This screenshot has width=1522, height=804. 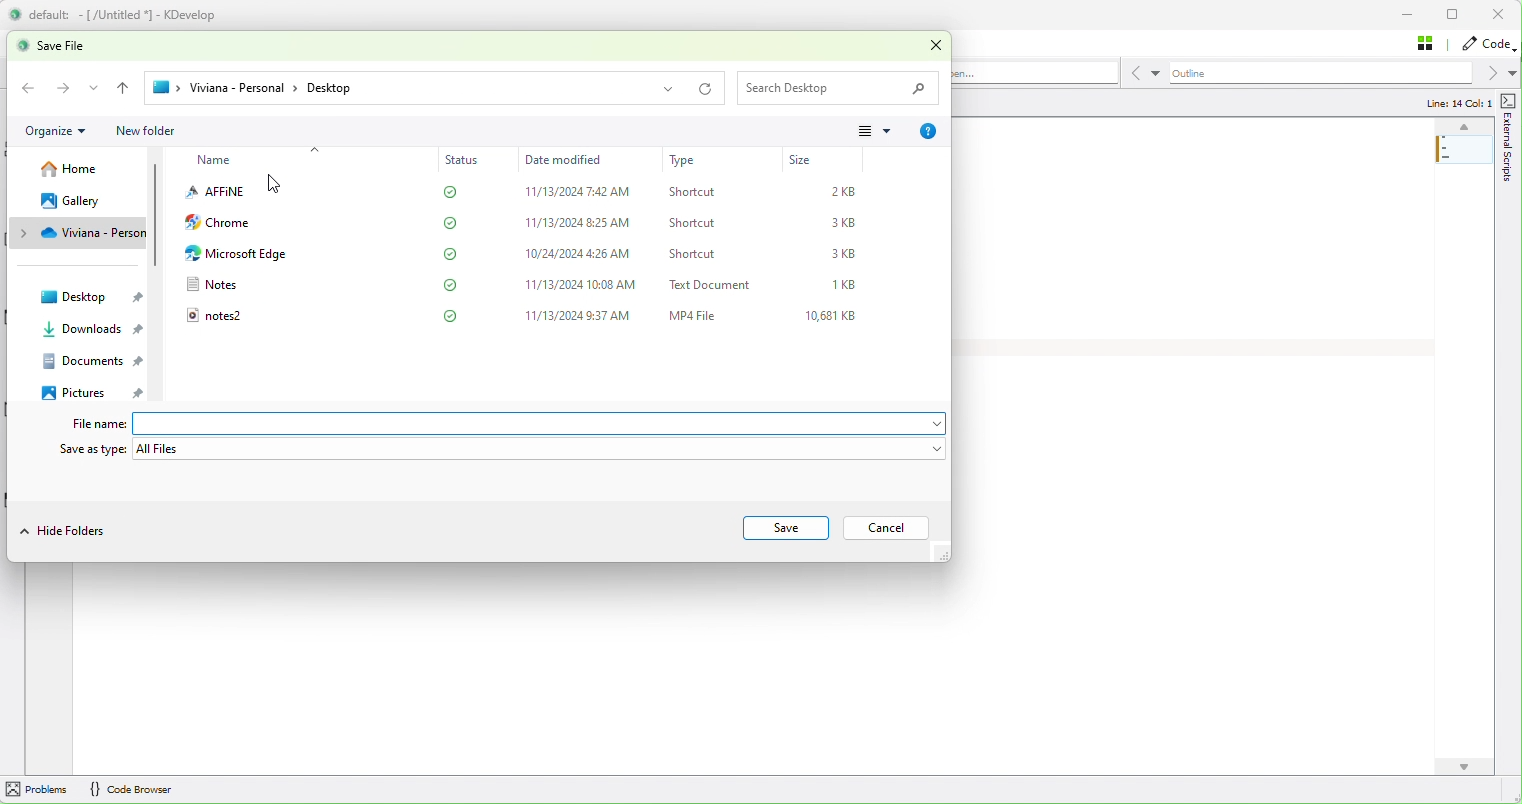 What do you see at coordinates (1455, 16) in the screenshot?
I see `Box` at bounding box center [1455, 16].